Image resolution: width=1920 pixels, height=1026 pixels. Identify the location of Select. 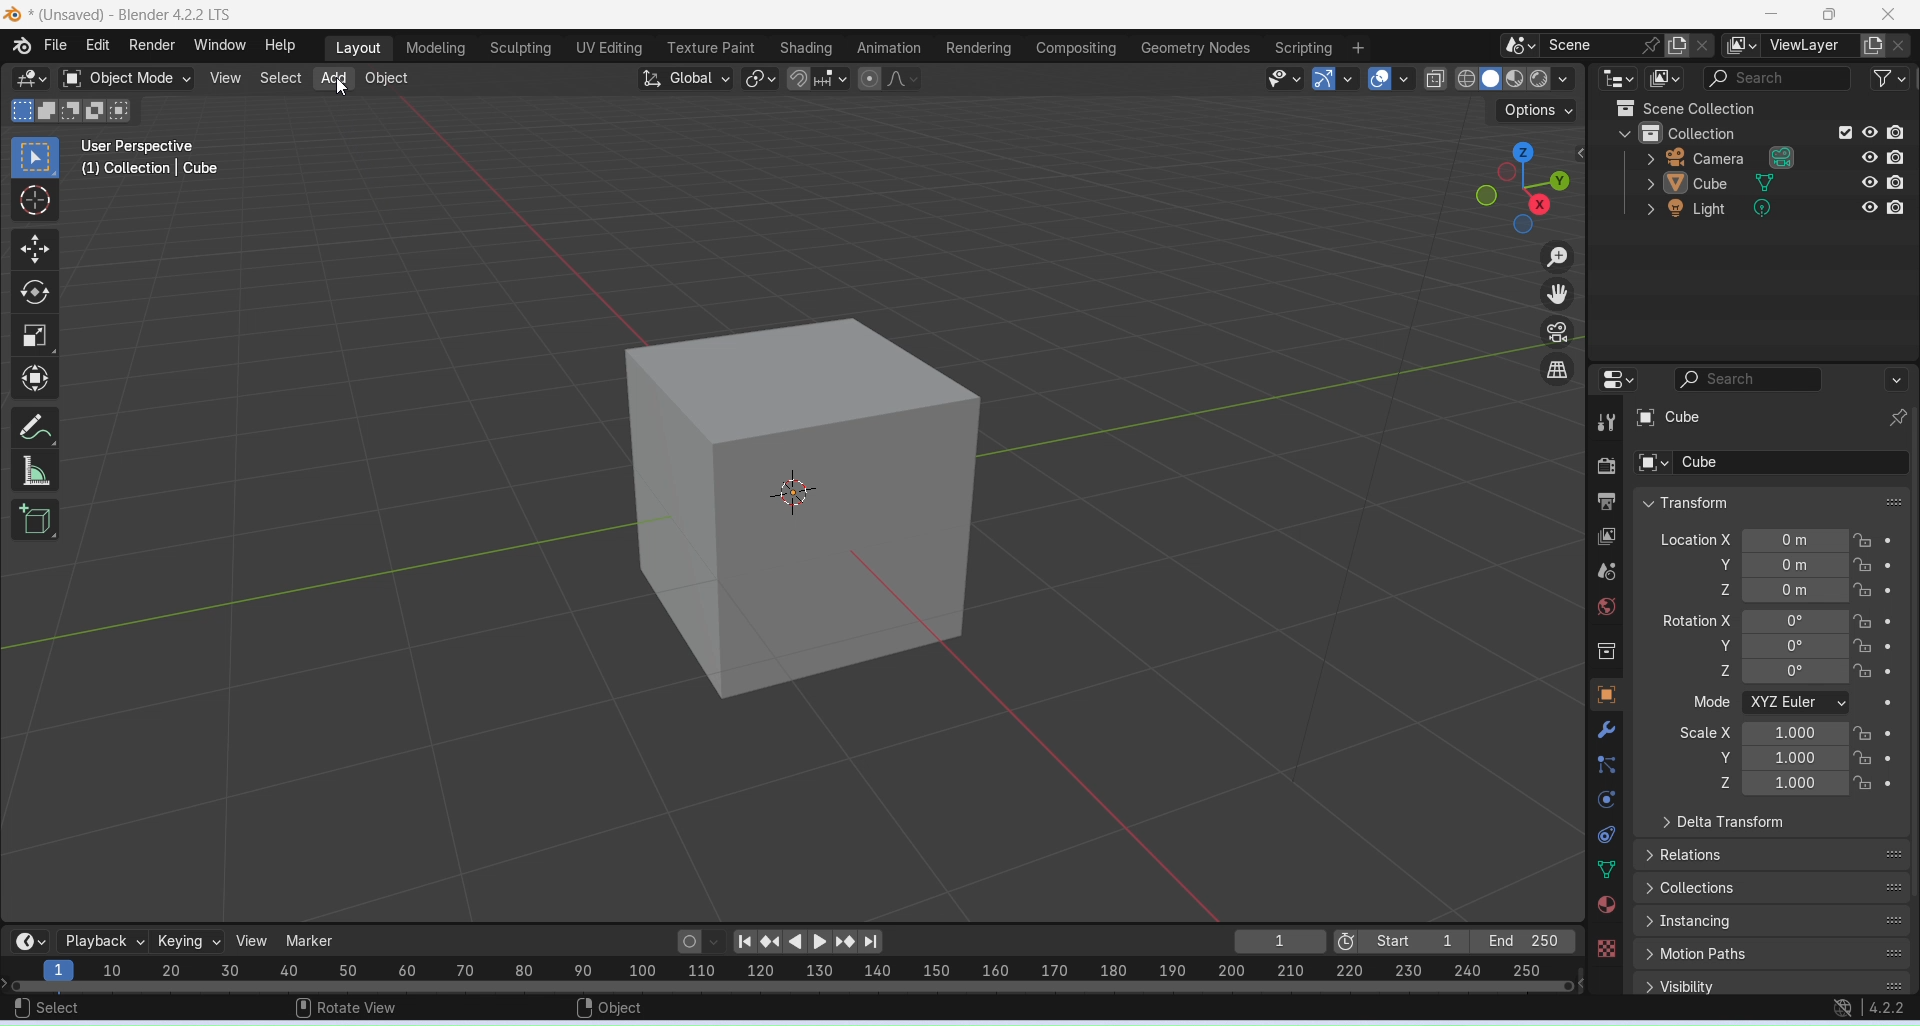
(280, 78).